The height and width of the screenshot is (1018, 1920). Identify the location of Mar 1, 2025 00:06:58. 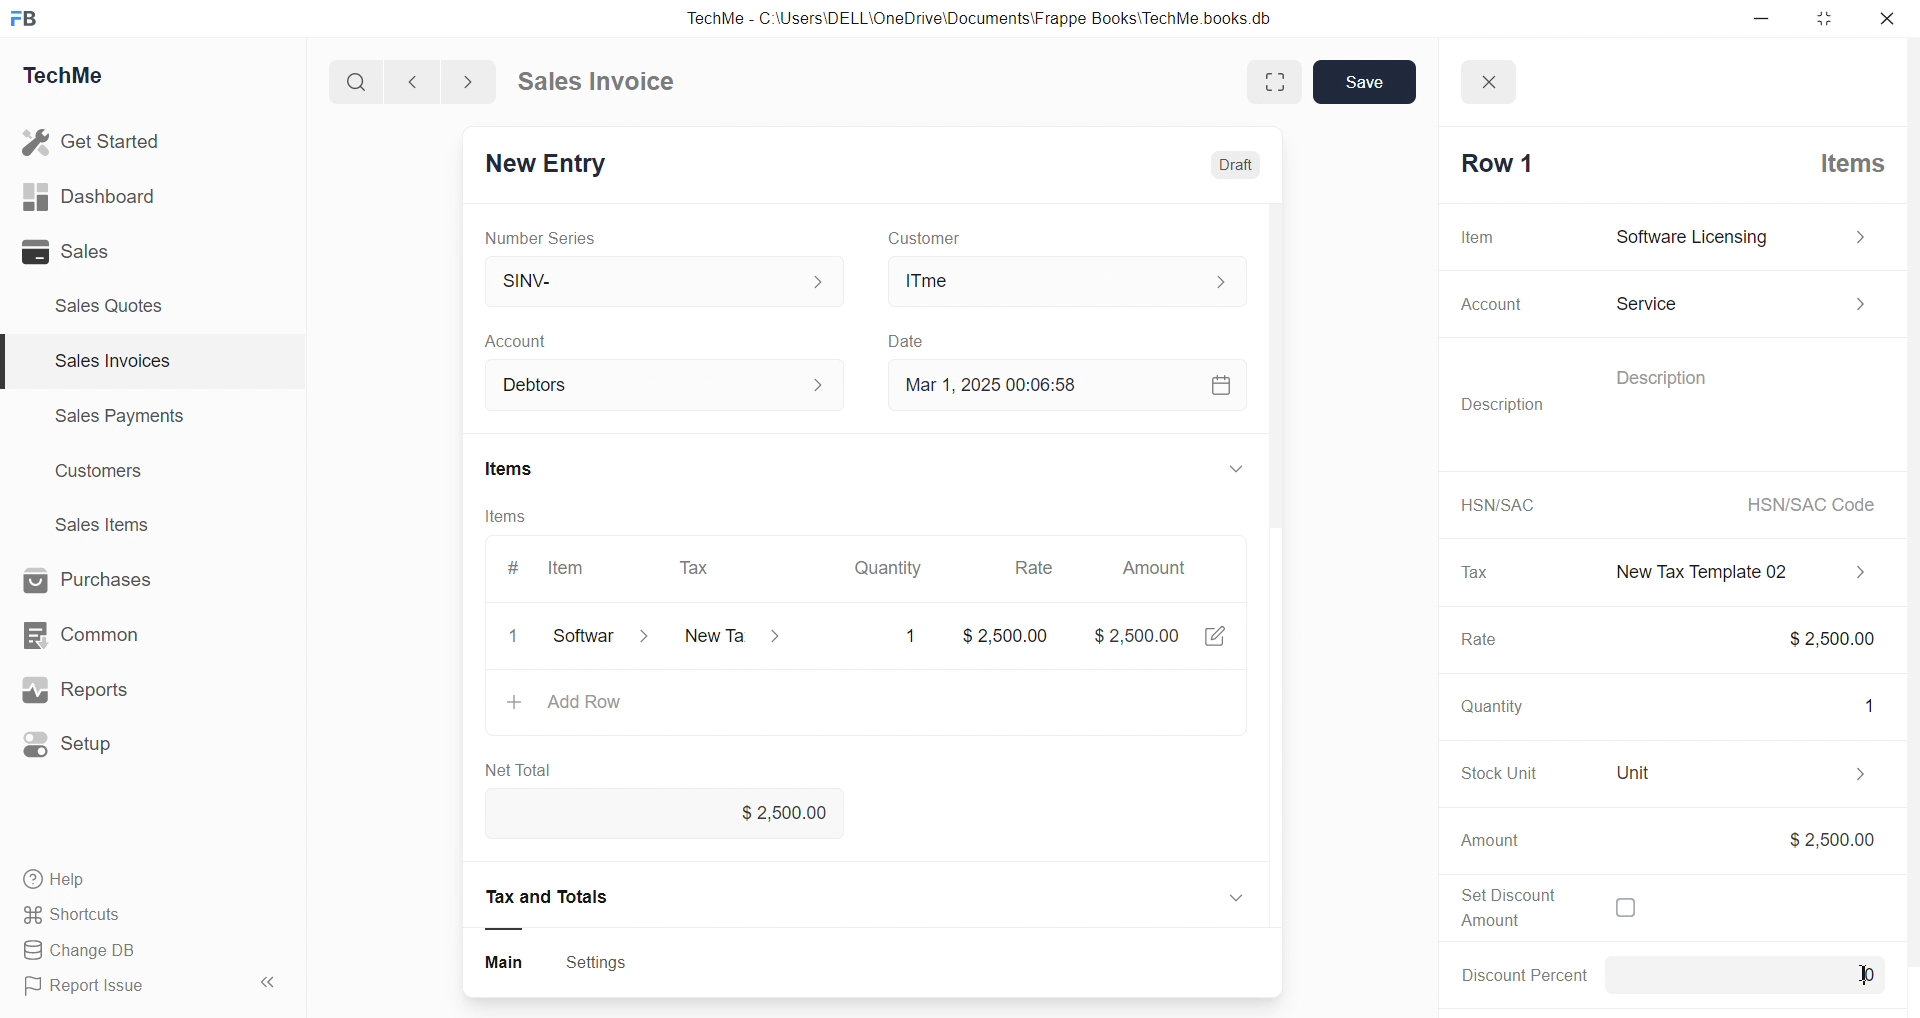
(983, 385).